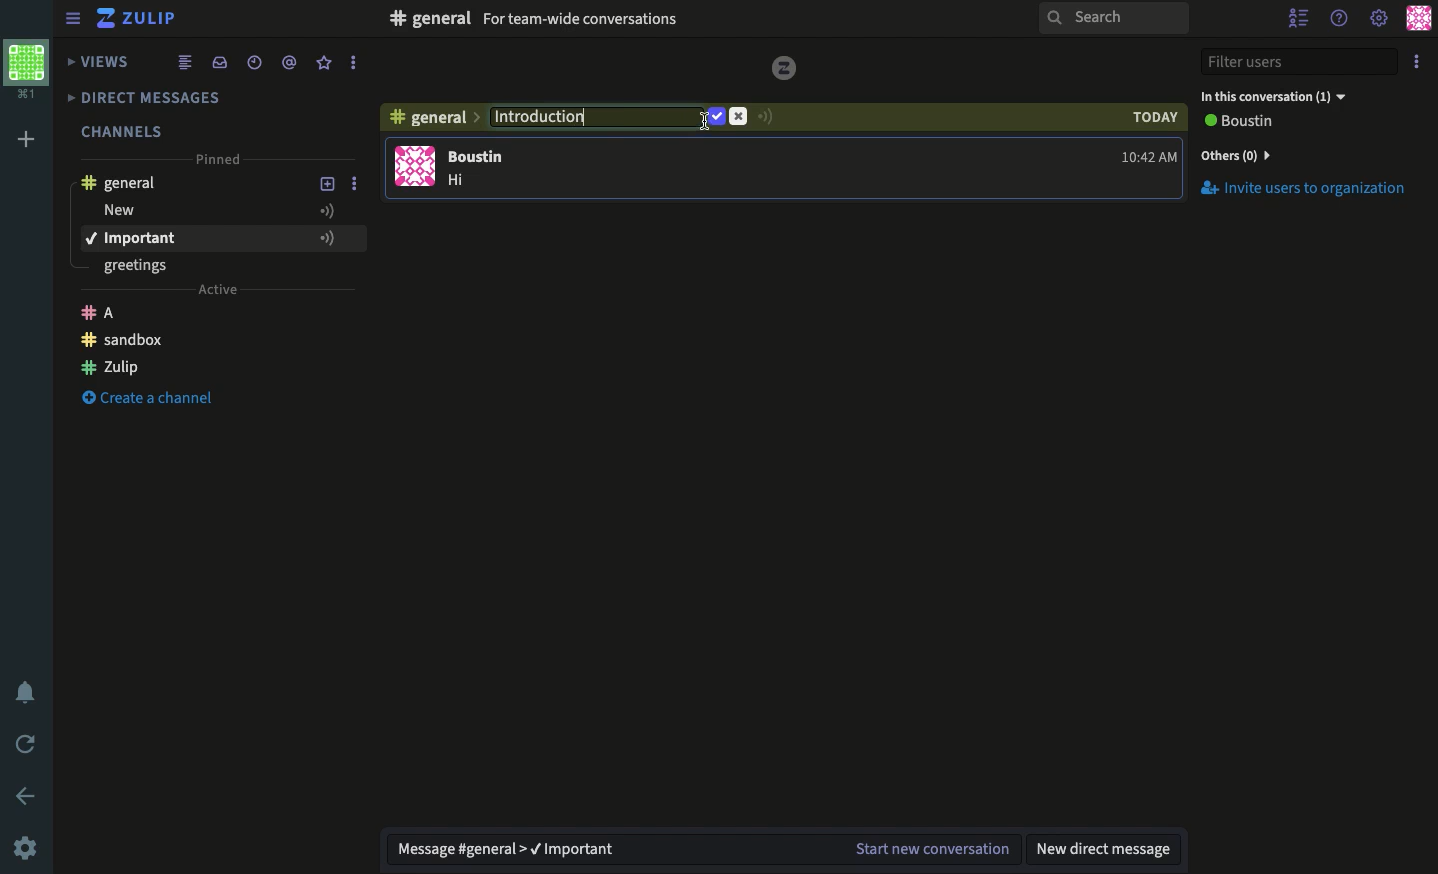 The height and width of the screenshot is (874, 1438). What do you see at coordinates (417, 167) in the screenshot?
I see `user profile` at bounding box center [417, 167].